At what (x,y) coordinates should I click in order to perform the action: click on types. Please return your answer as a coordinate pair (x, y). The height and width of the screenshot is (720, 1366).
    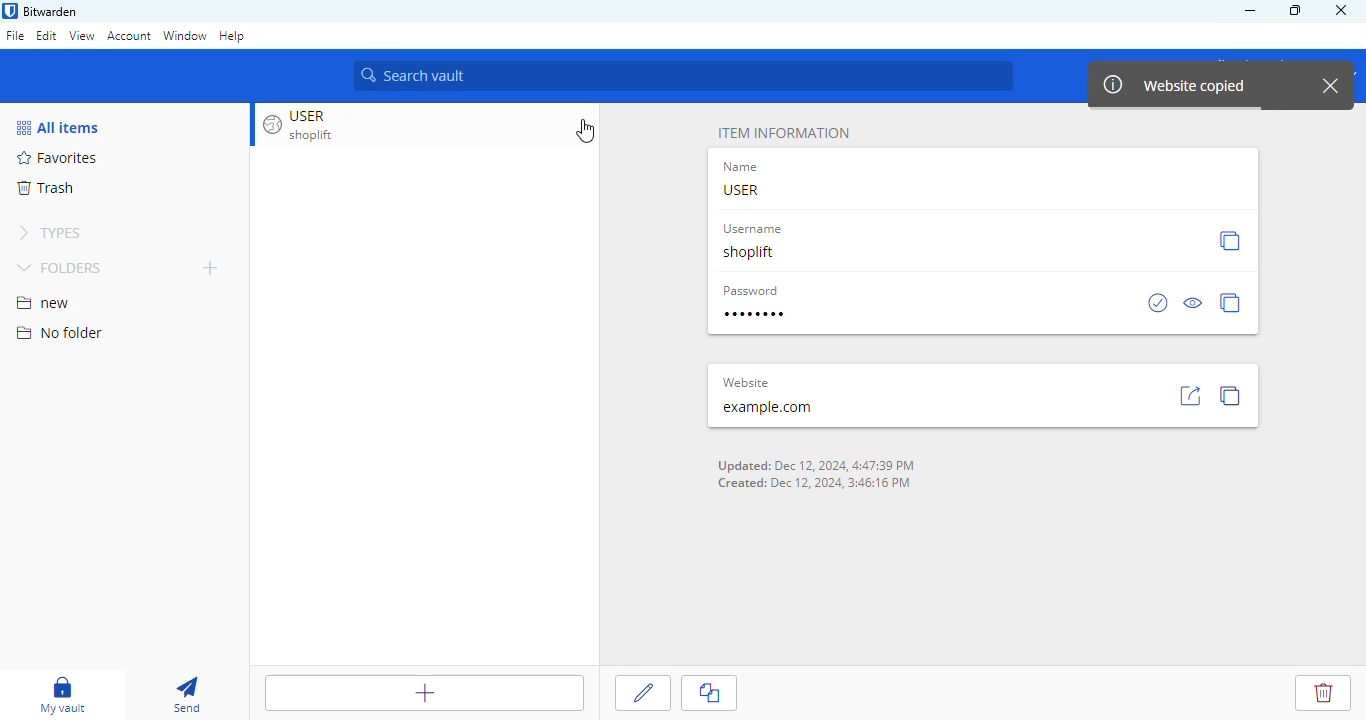
    Looking at the image, I should click on (50, 231).